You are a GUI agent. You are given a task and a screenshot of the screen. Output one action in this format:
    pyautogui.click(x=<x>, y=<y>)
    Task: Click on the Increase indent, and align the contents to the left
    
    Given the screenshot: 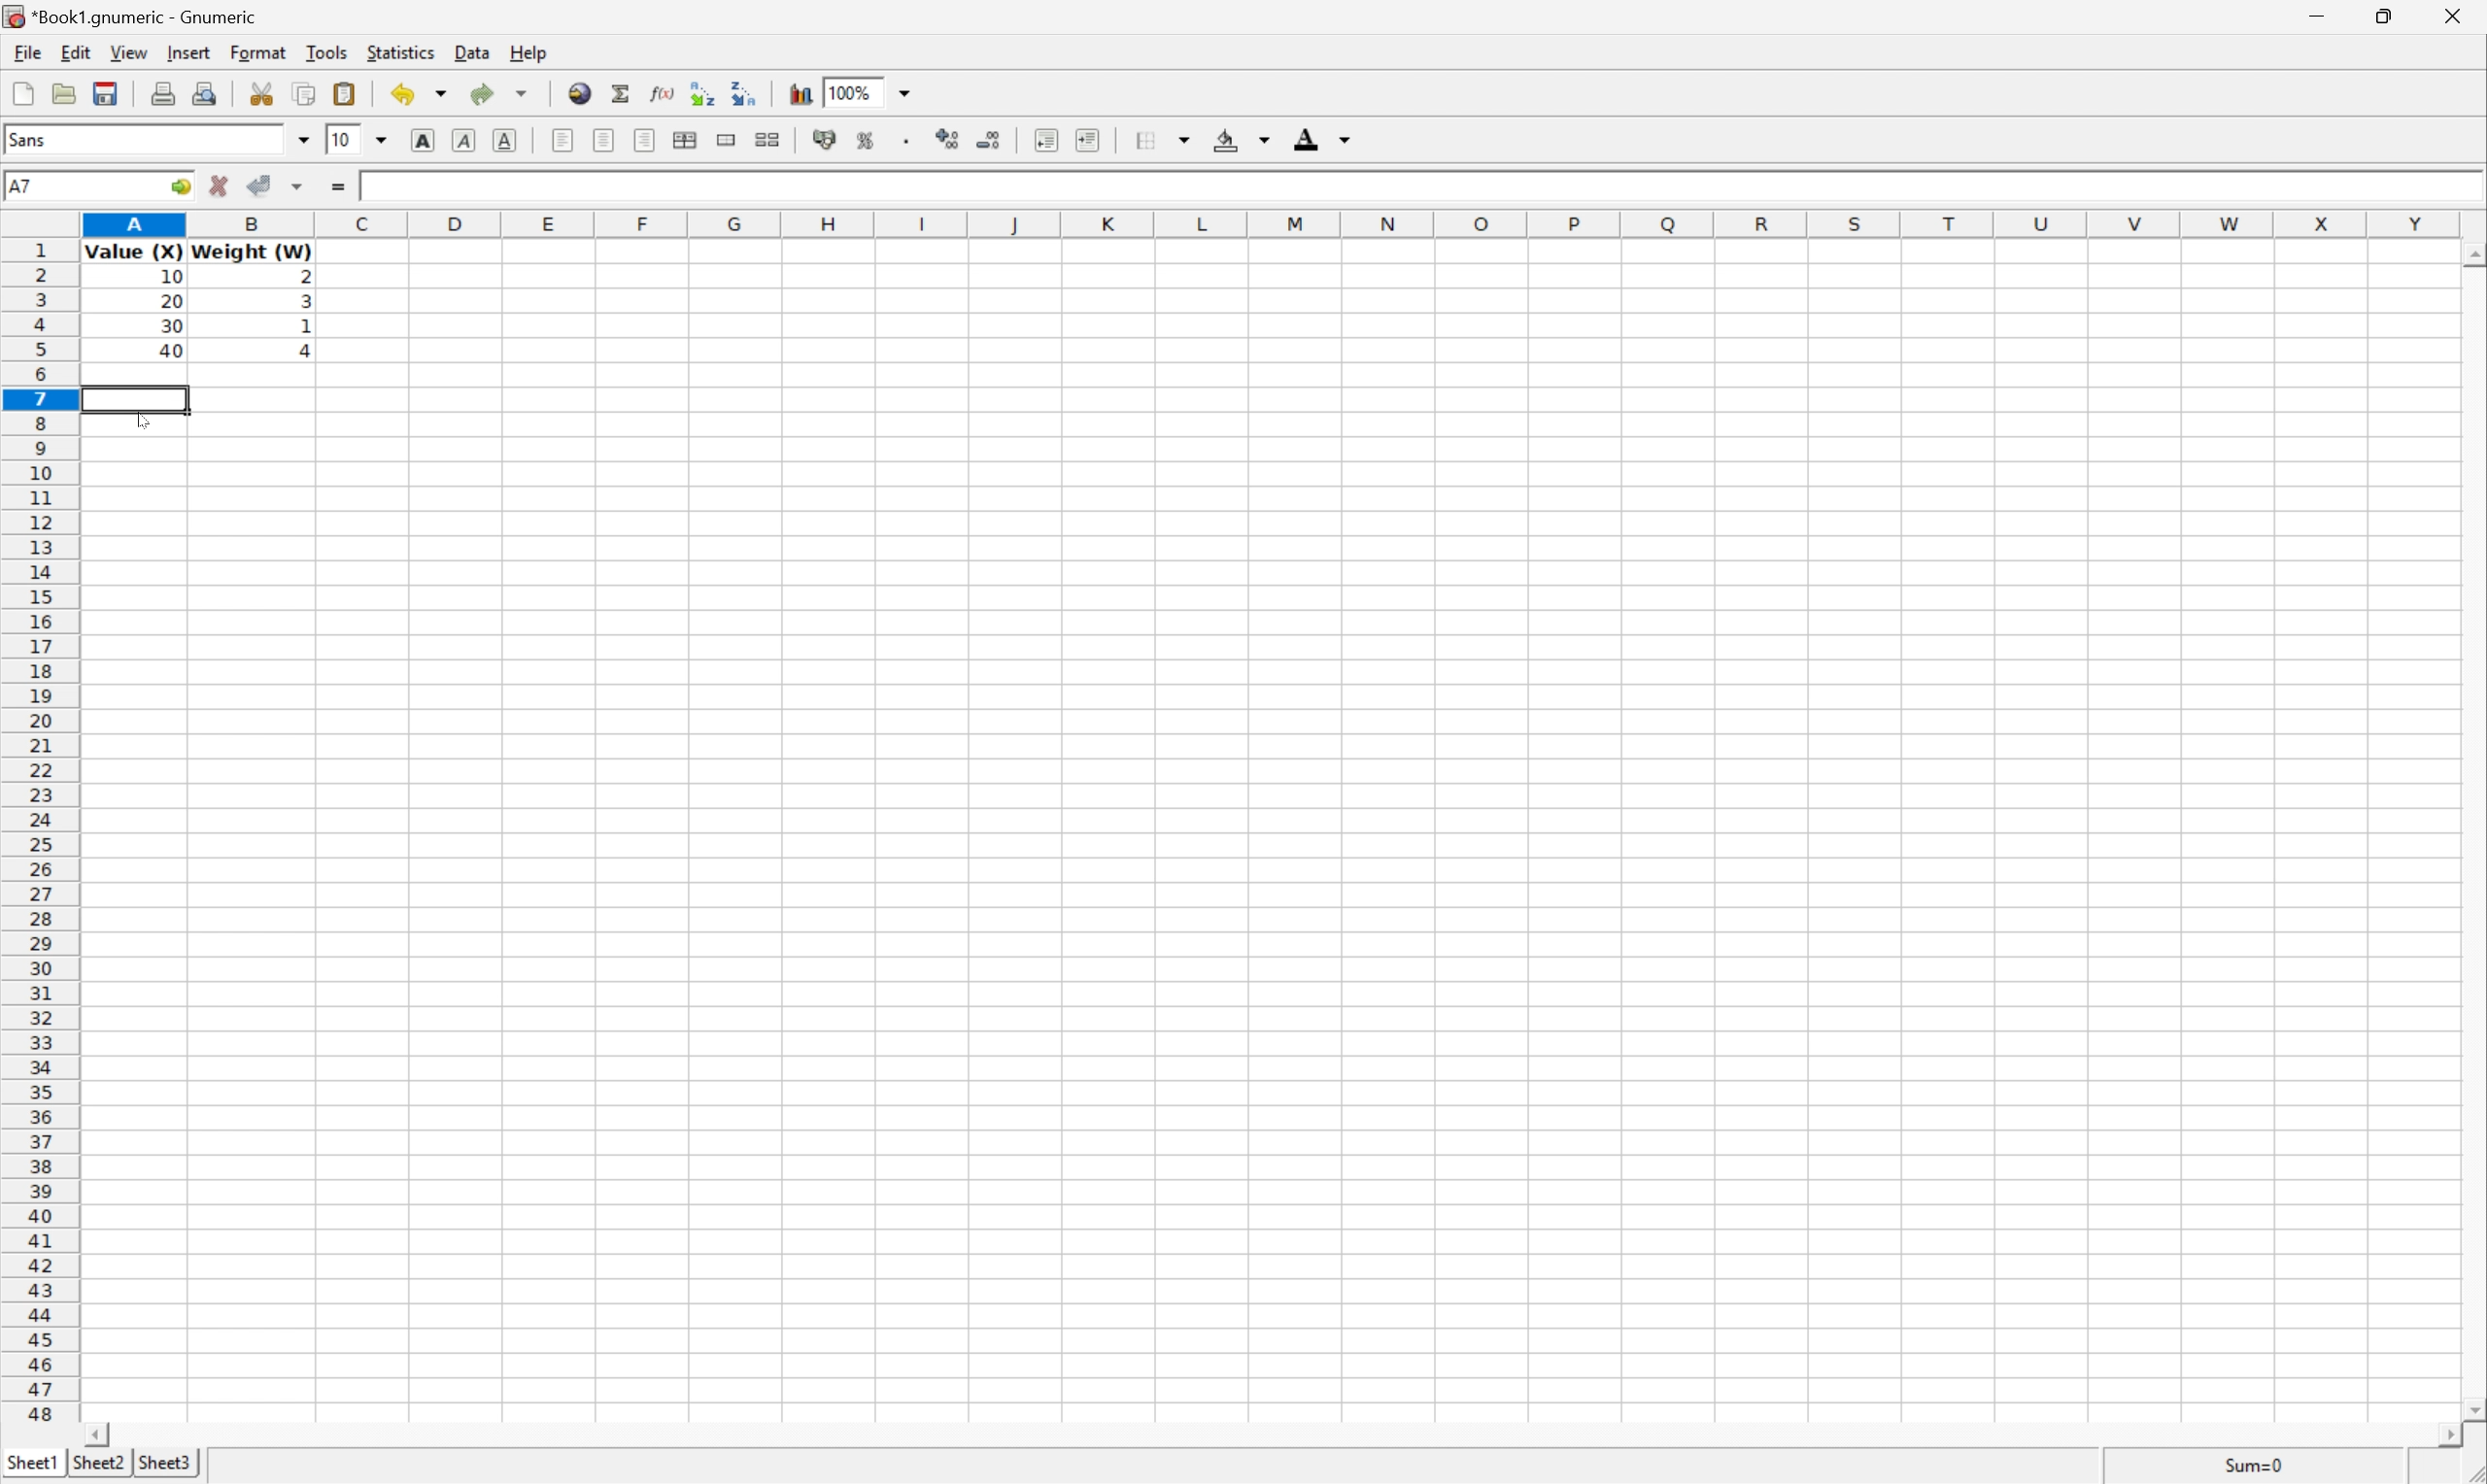 What is the action you would take?
    pyautogui.click(x=1096, y=138)
    